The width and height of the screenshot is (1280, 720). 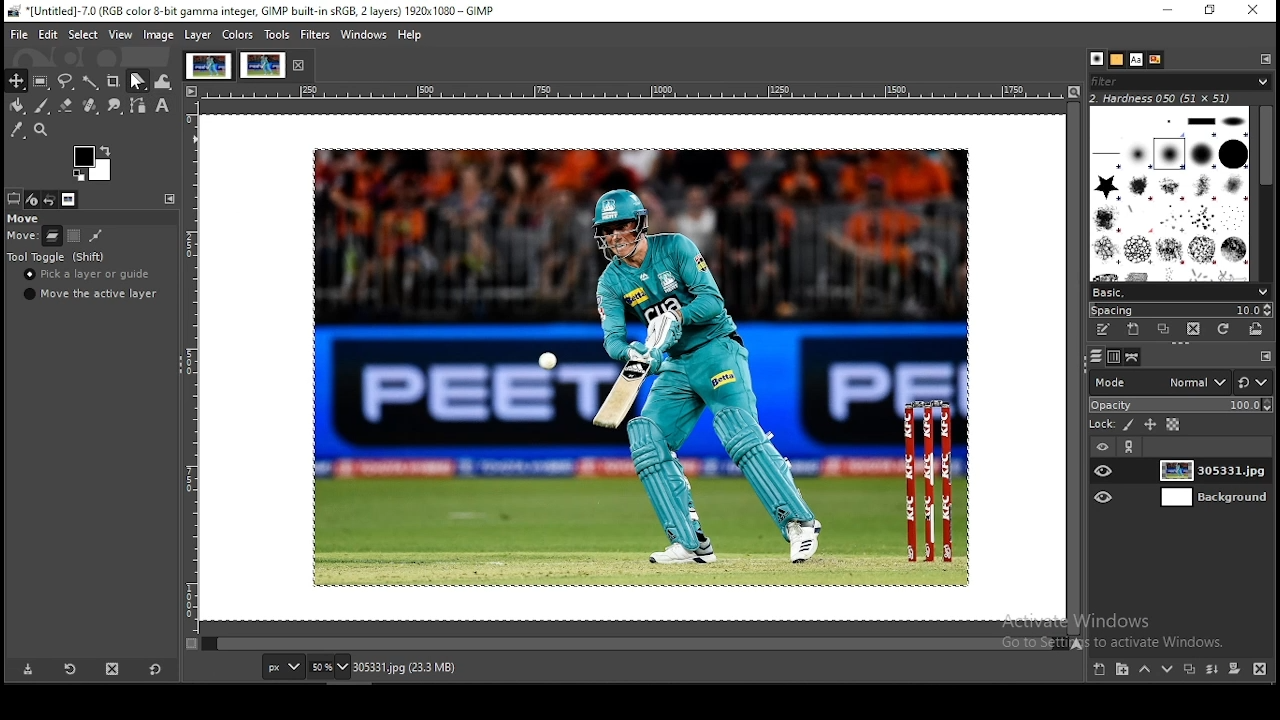 I want to click on close, so click(x=301, y=66).